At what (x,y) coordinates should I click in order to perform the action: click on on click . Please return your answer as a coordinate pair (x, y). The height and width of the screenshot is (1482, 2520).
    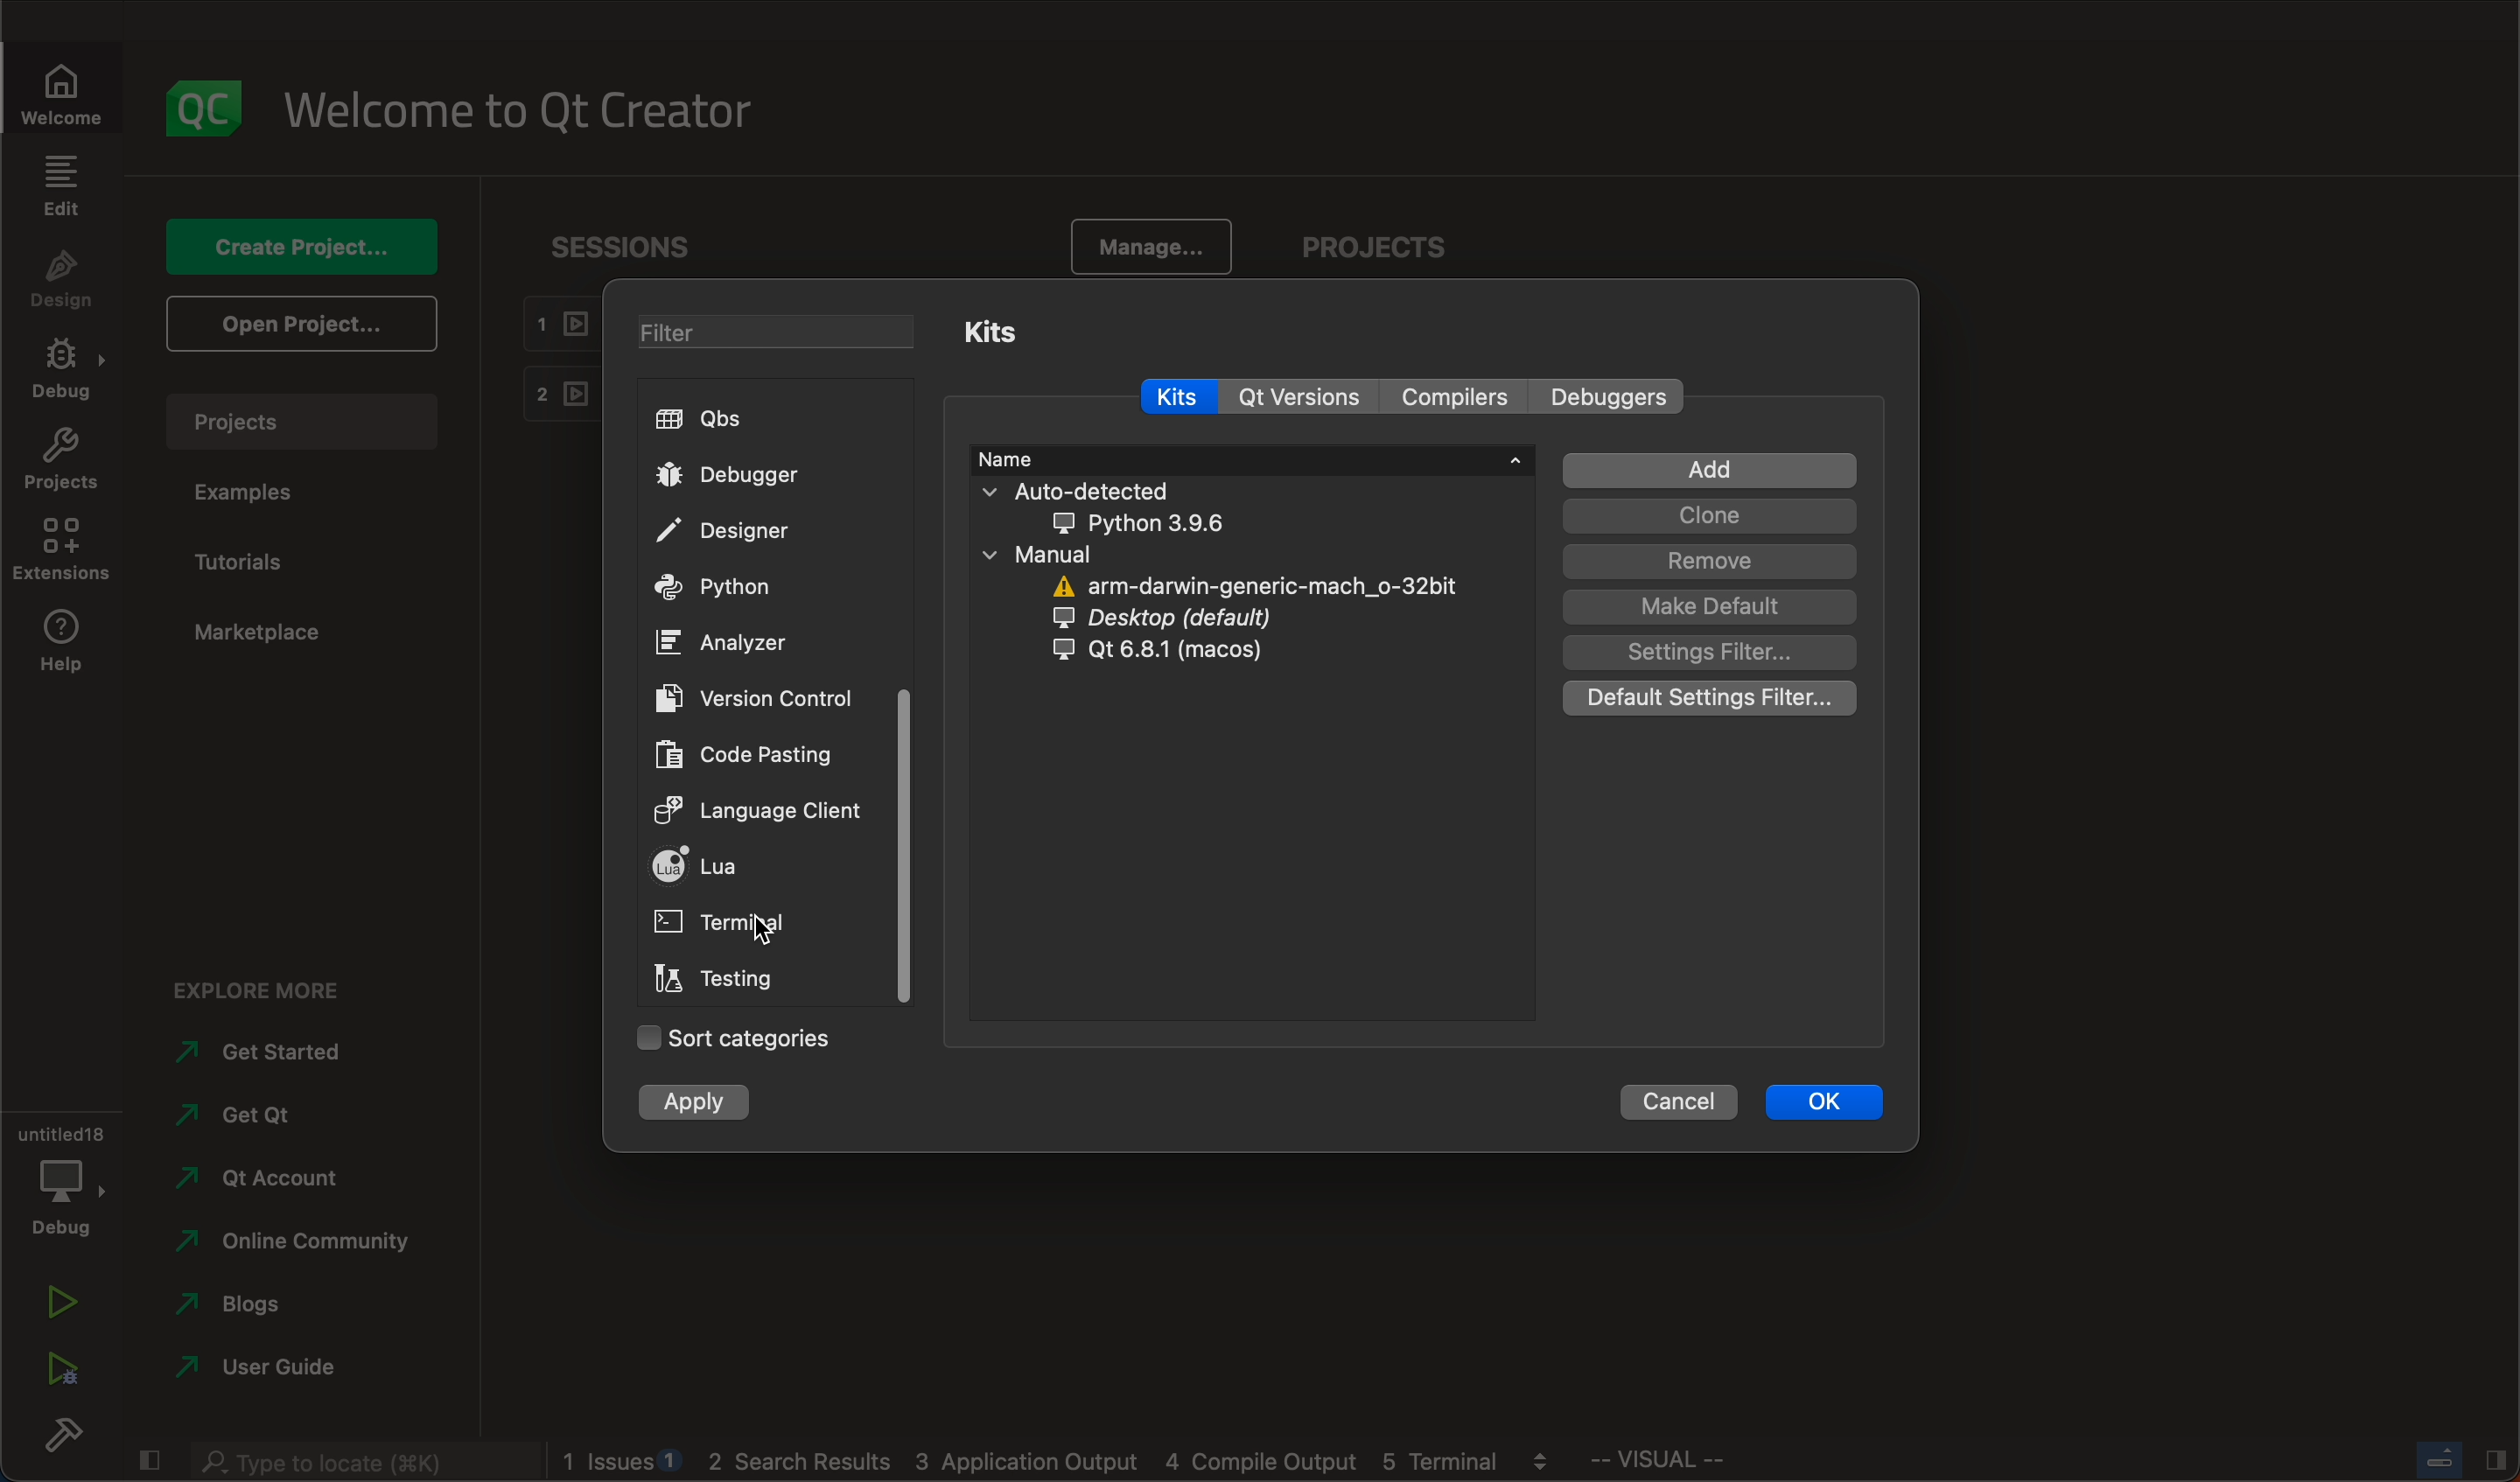
    Looking at the image, I should click on (730, 928).